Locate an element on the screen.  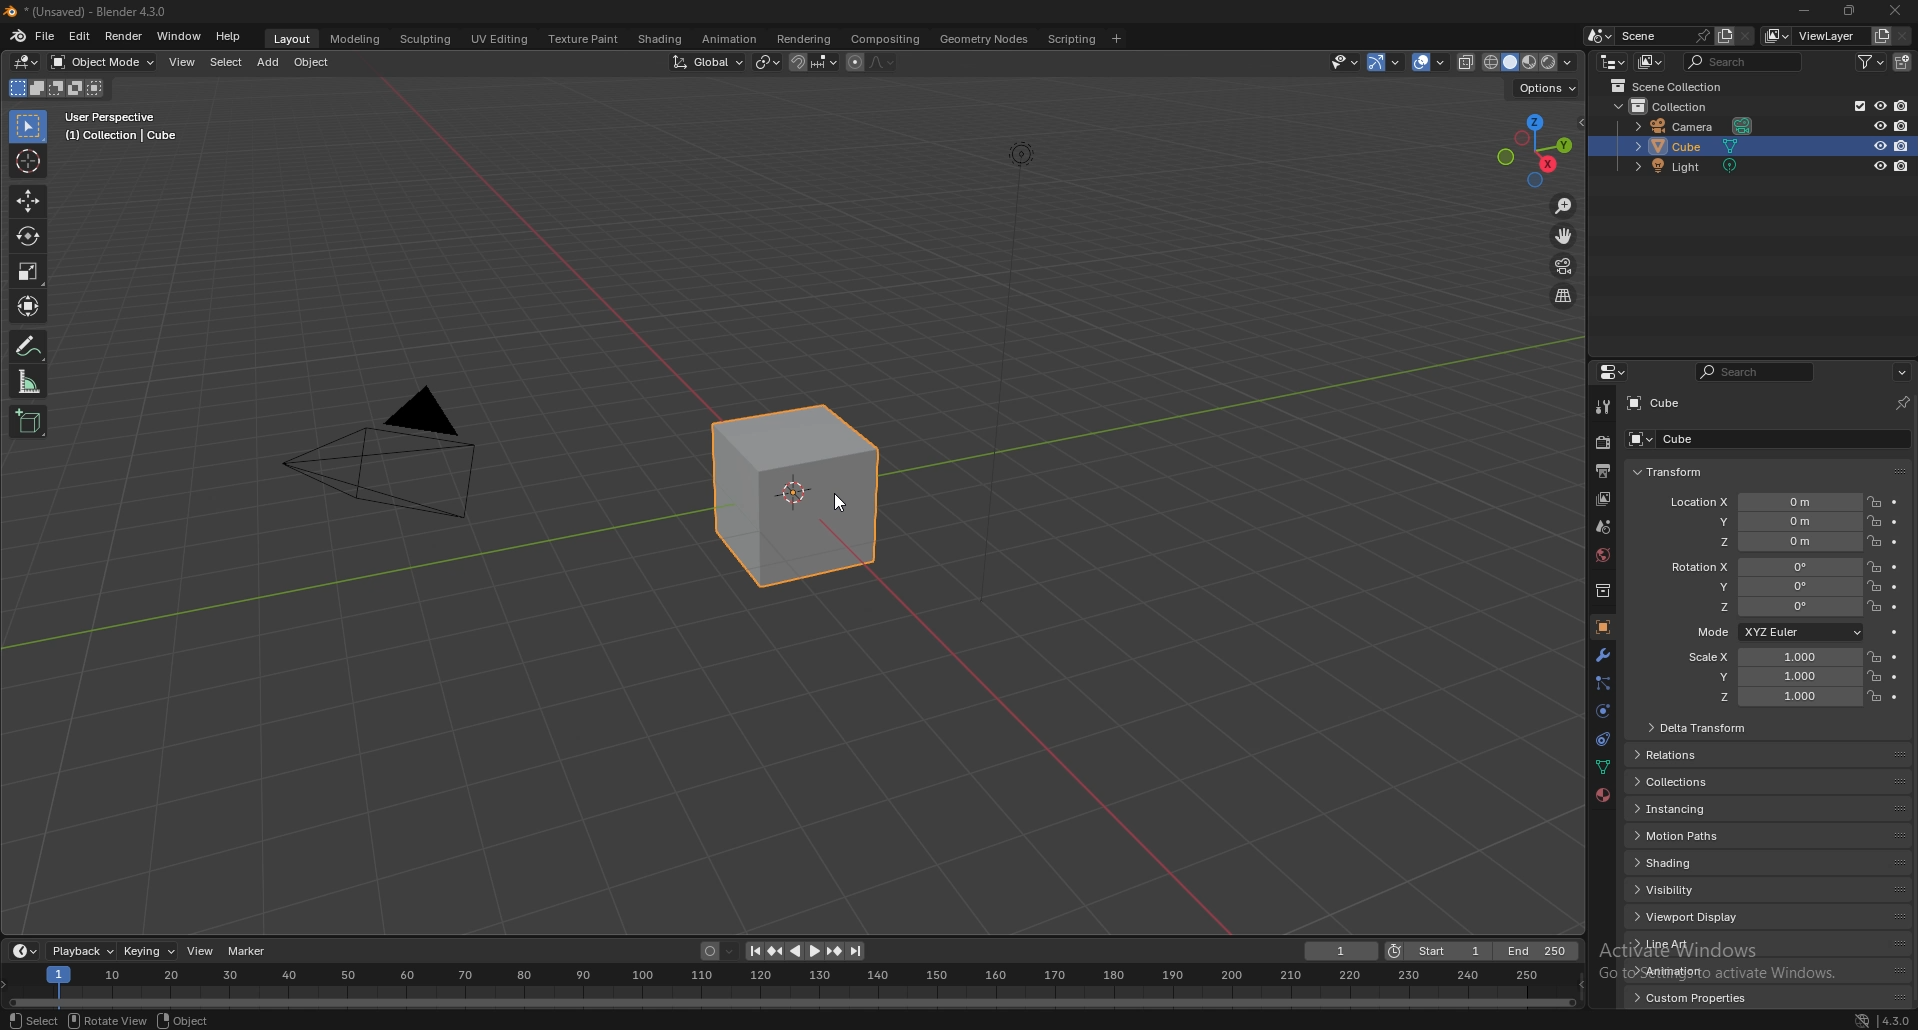
motion paths is located at coordinates (1711, 835).